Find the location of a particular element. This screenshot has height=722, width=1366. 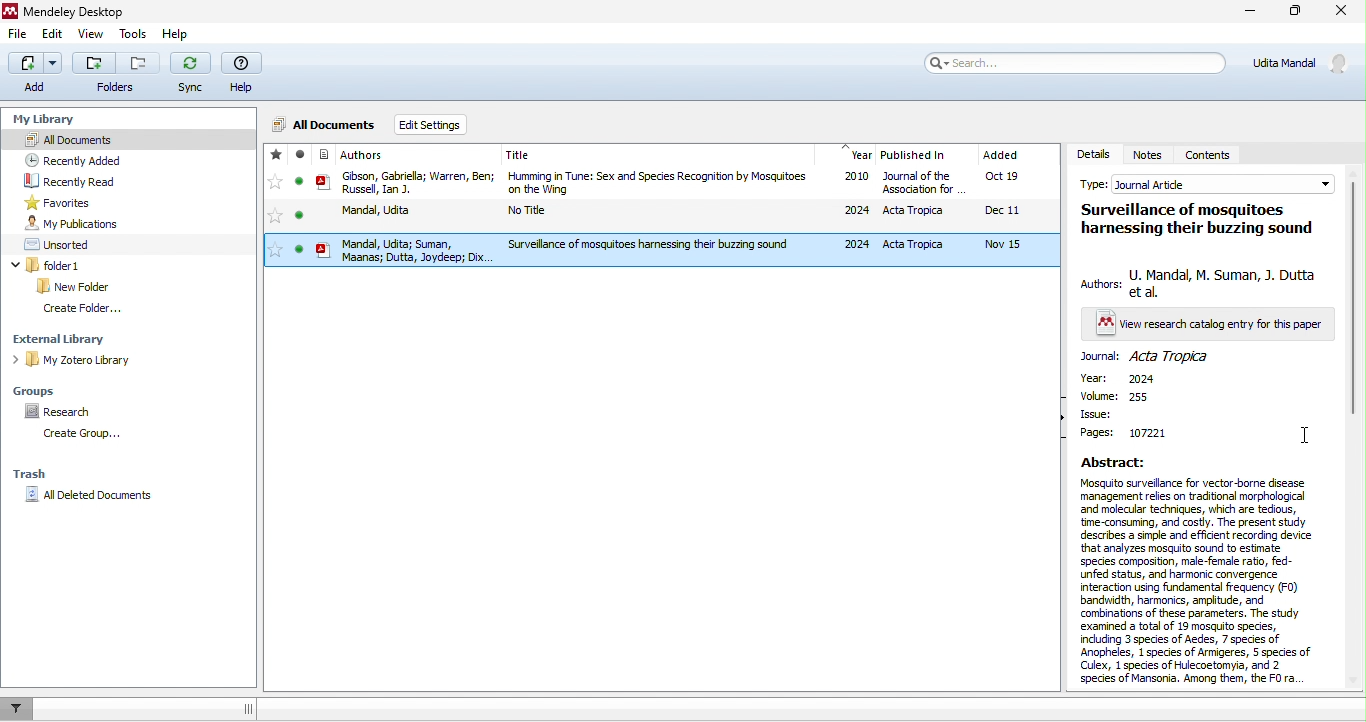

sync is located at coordinates (192, 73).